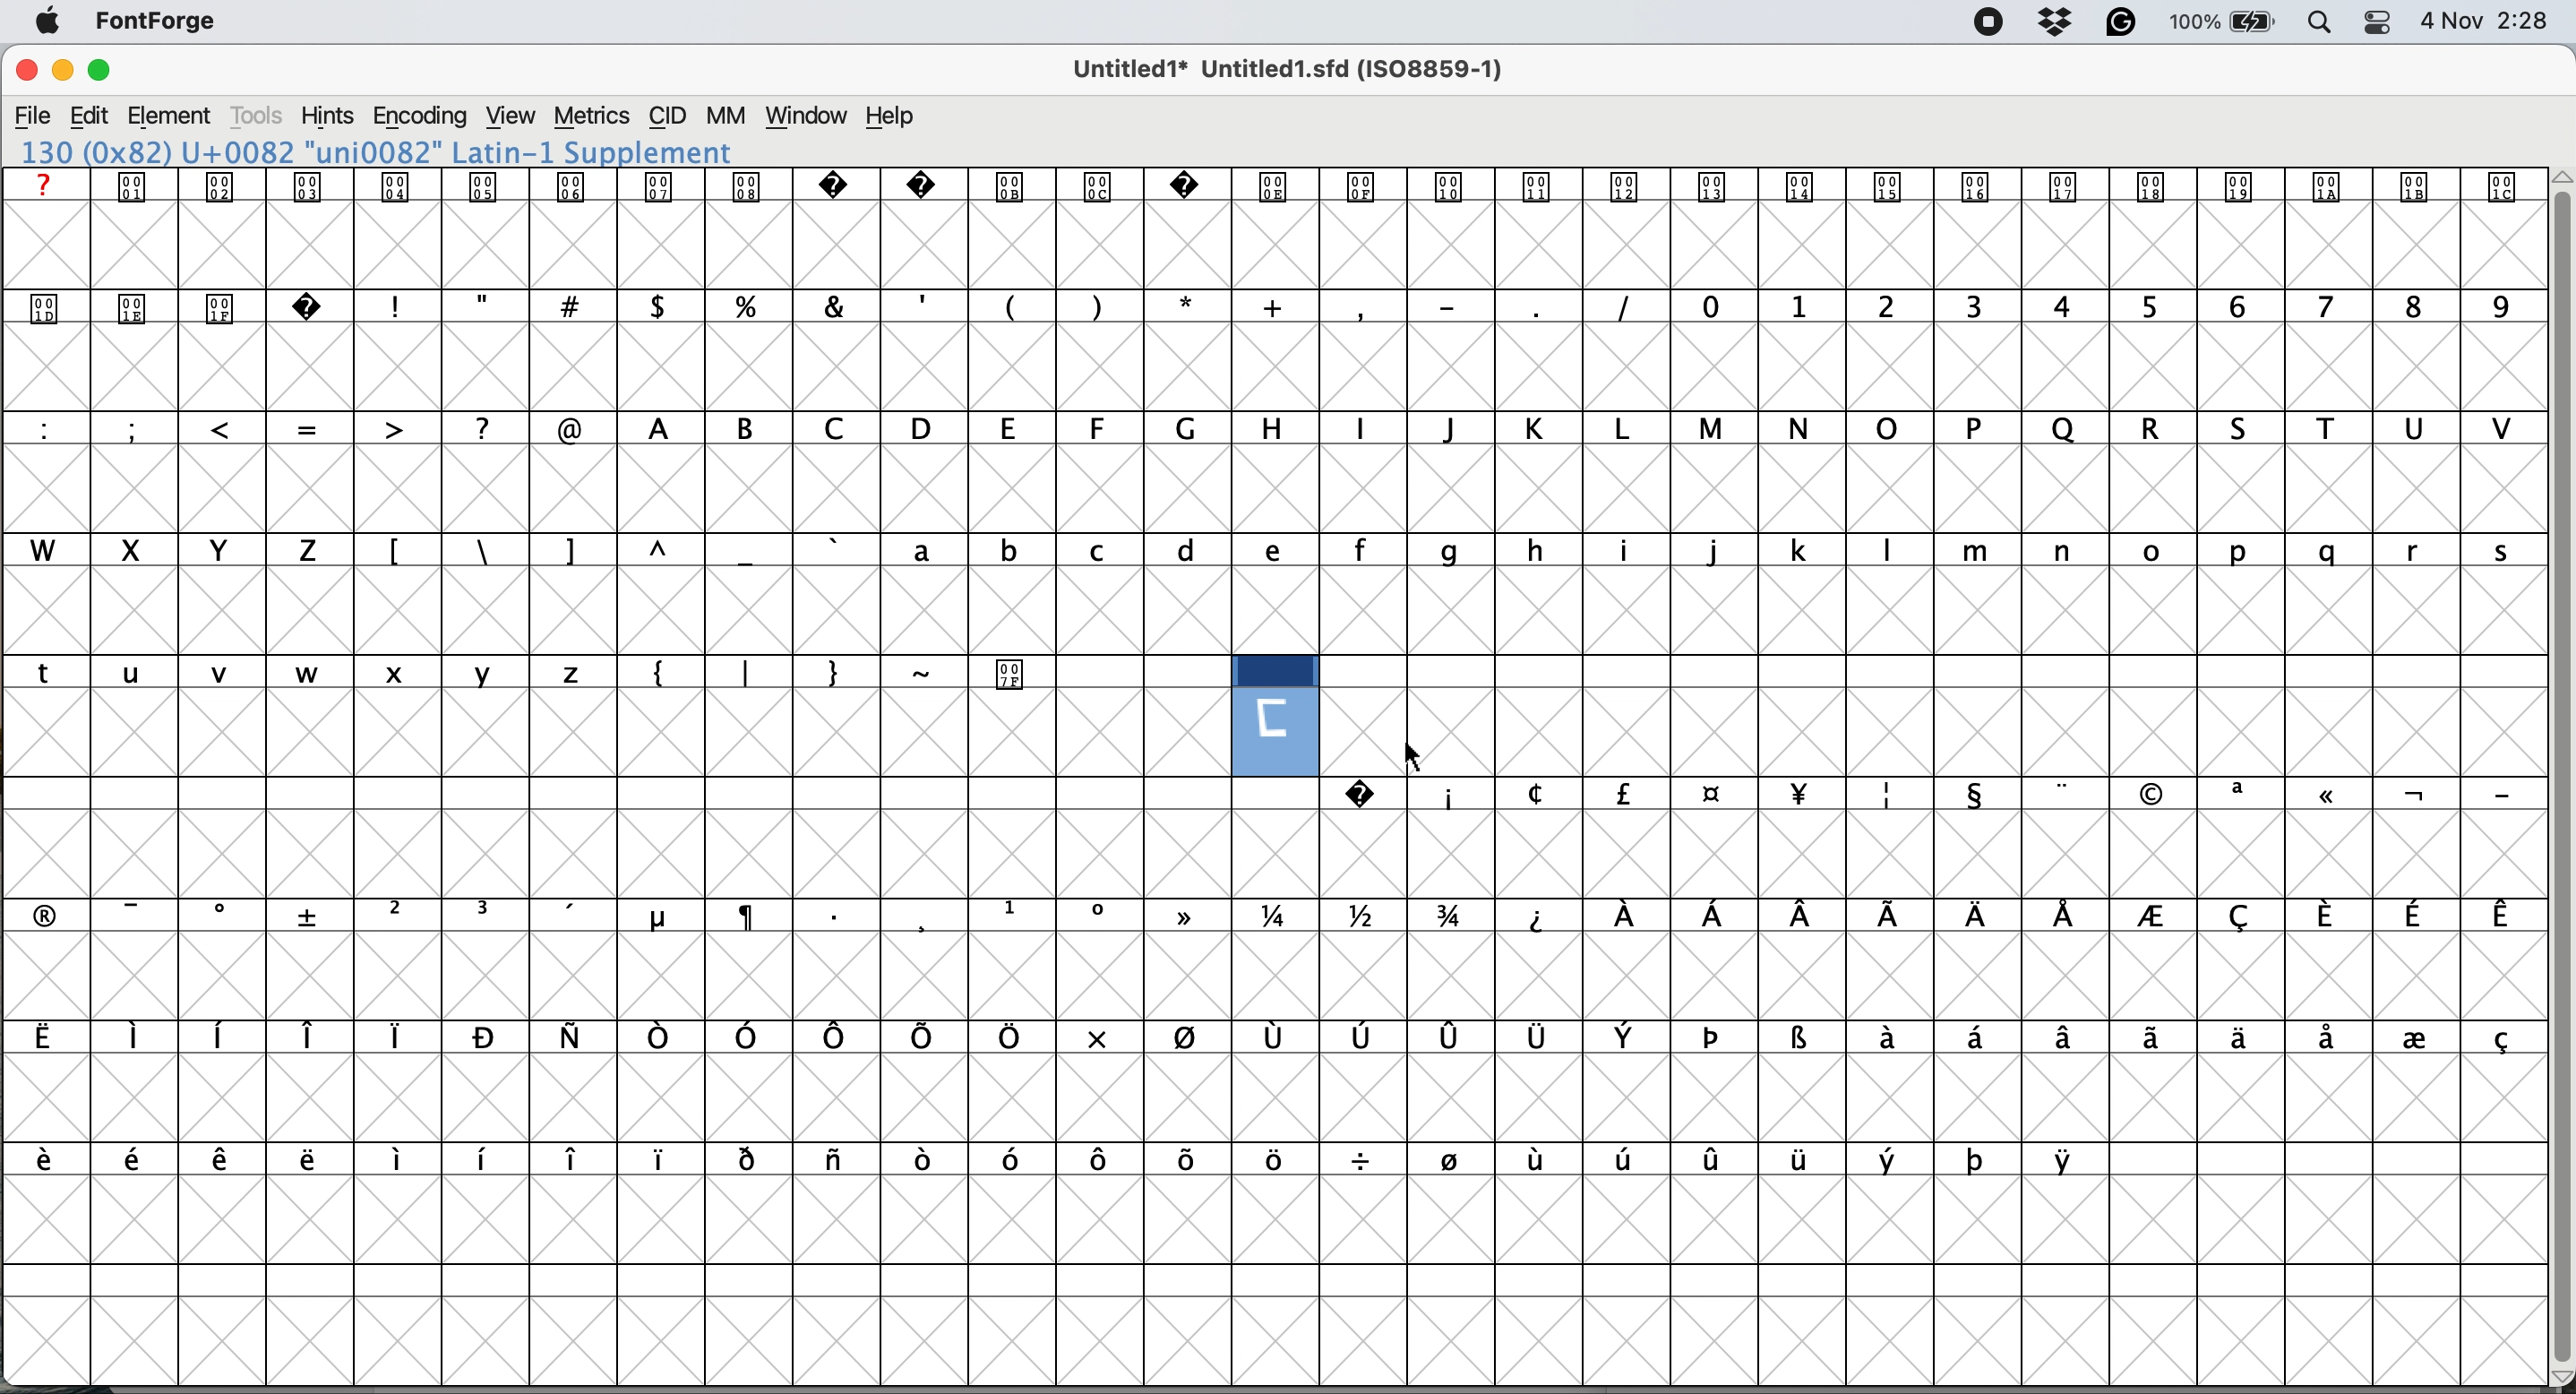  Describe the element at coordinates (1990, 23) in the screenshot. I see `screen recorder` at that location.